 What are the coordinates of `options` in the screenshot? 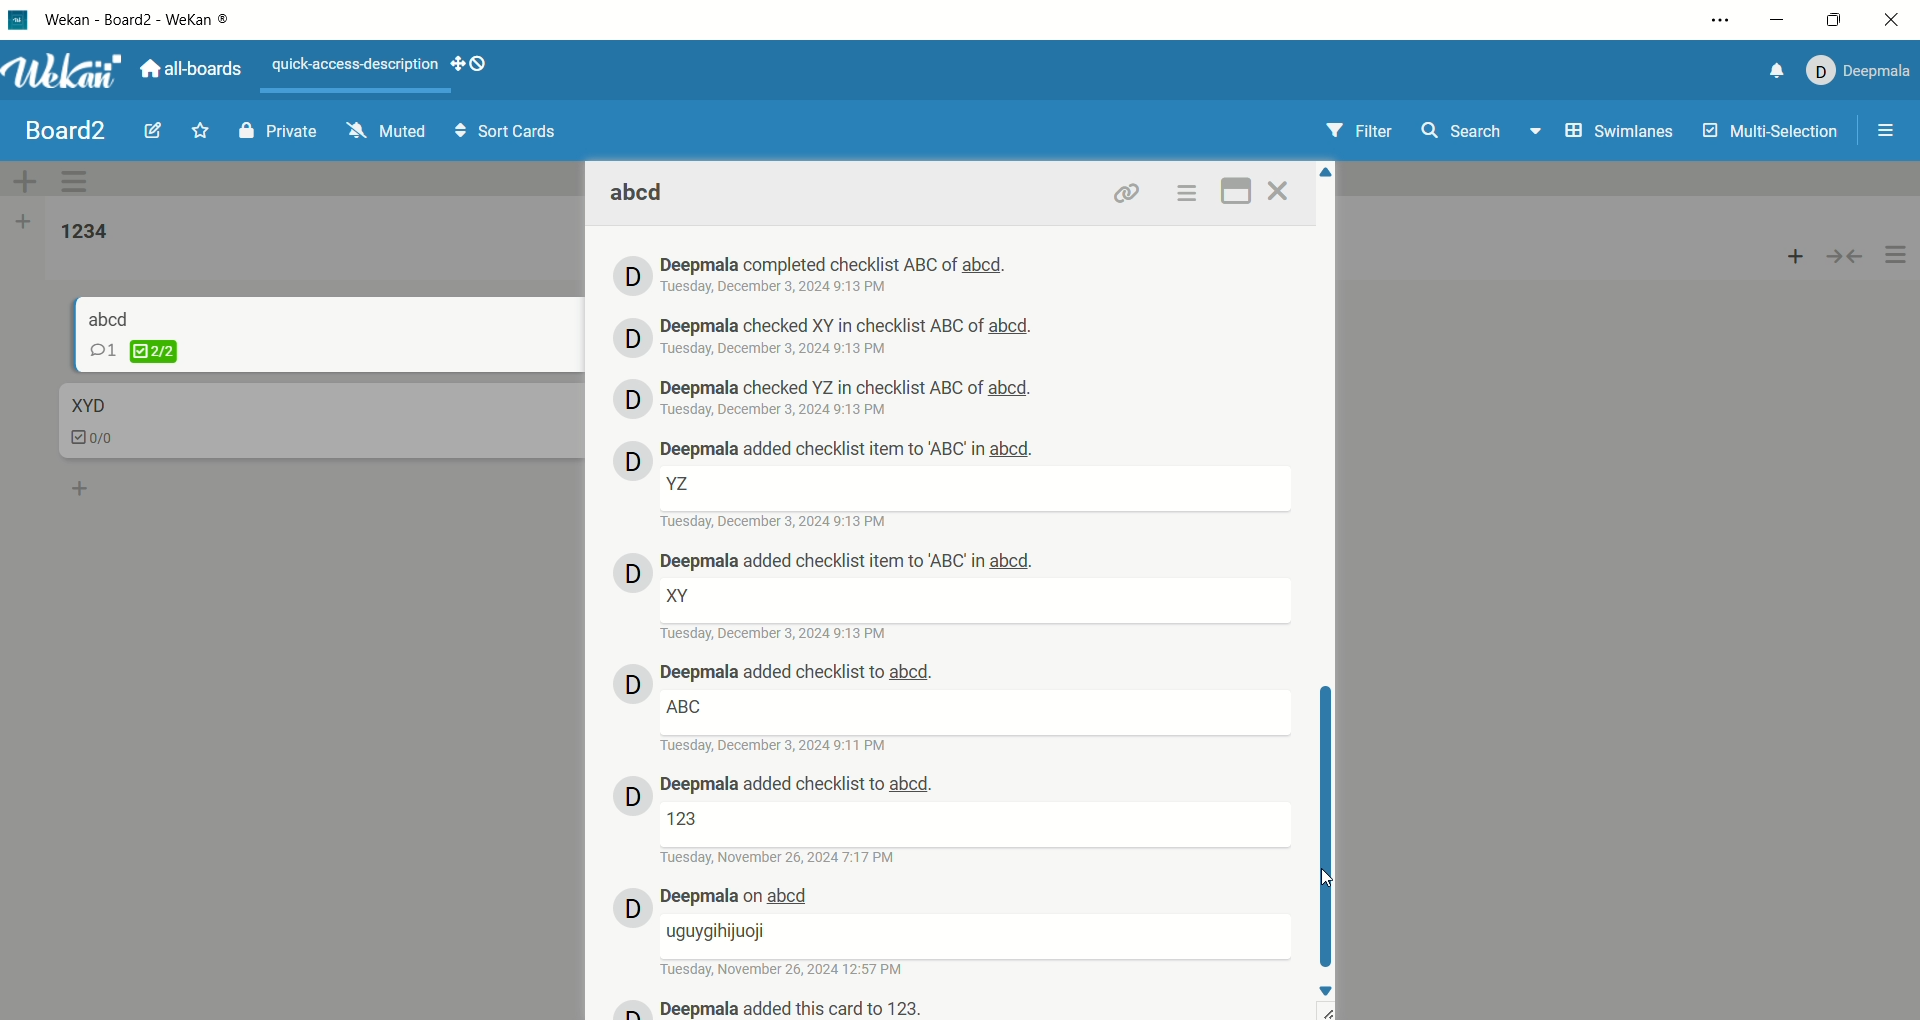 It's located at (1888, 133).